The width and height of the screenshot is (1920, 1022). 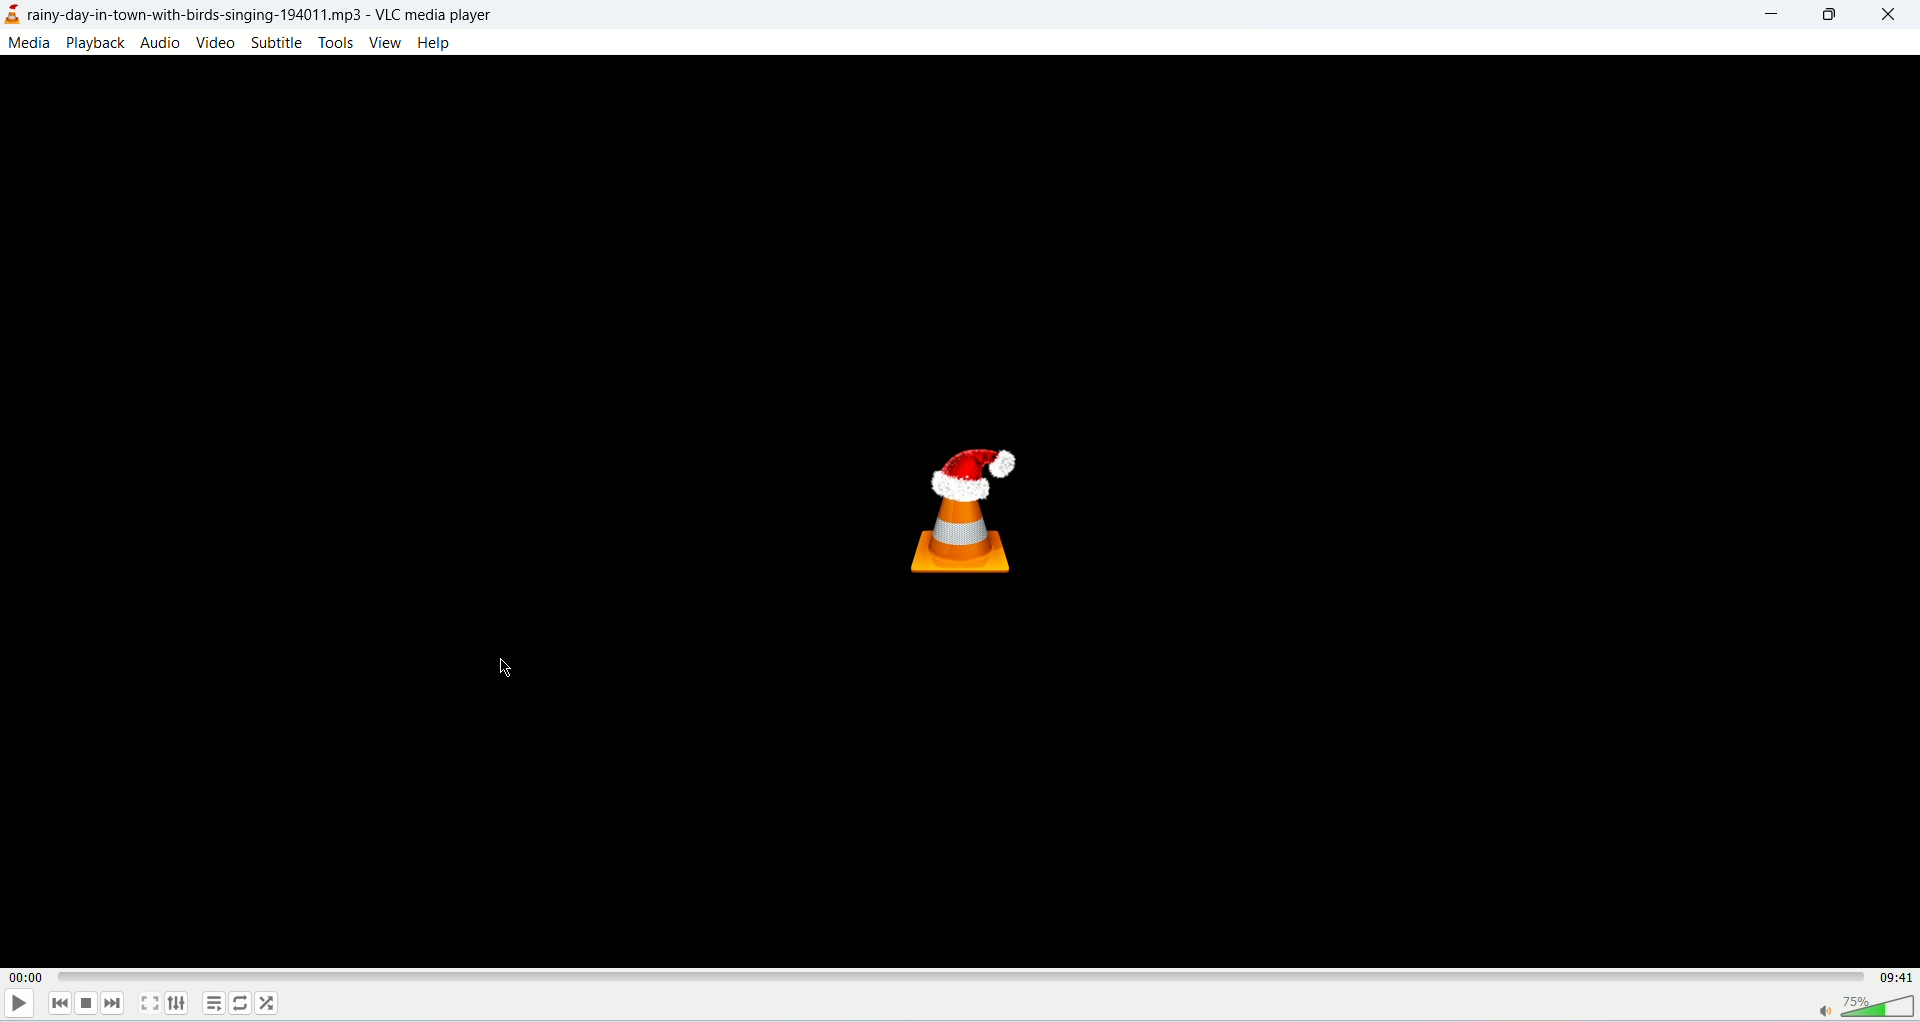 I want to click on subtitle, so click(x=275, y=43).